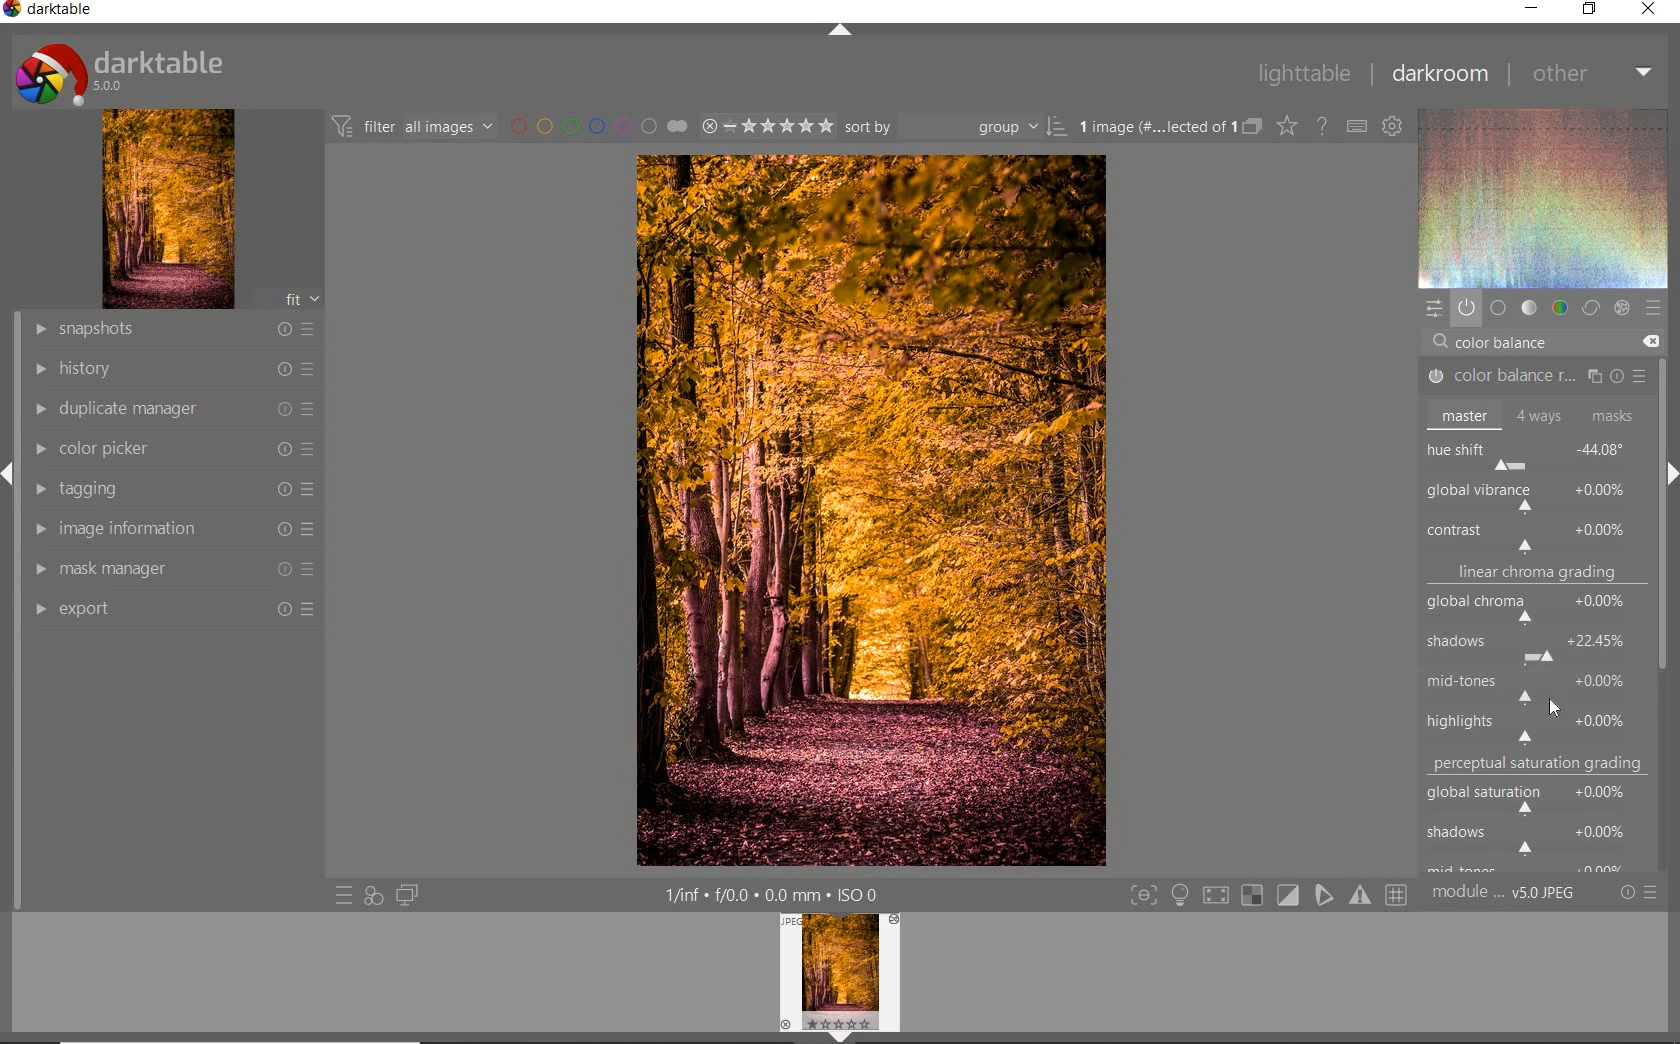 Image resolution: width=1680 pixels, height=1044 pixels. Describe the element at coordinates (1637, 893) in the screenshot. I see `reset or preset & preference` at that location.